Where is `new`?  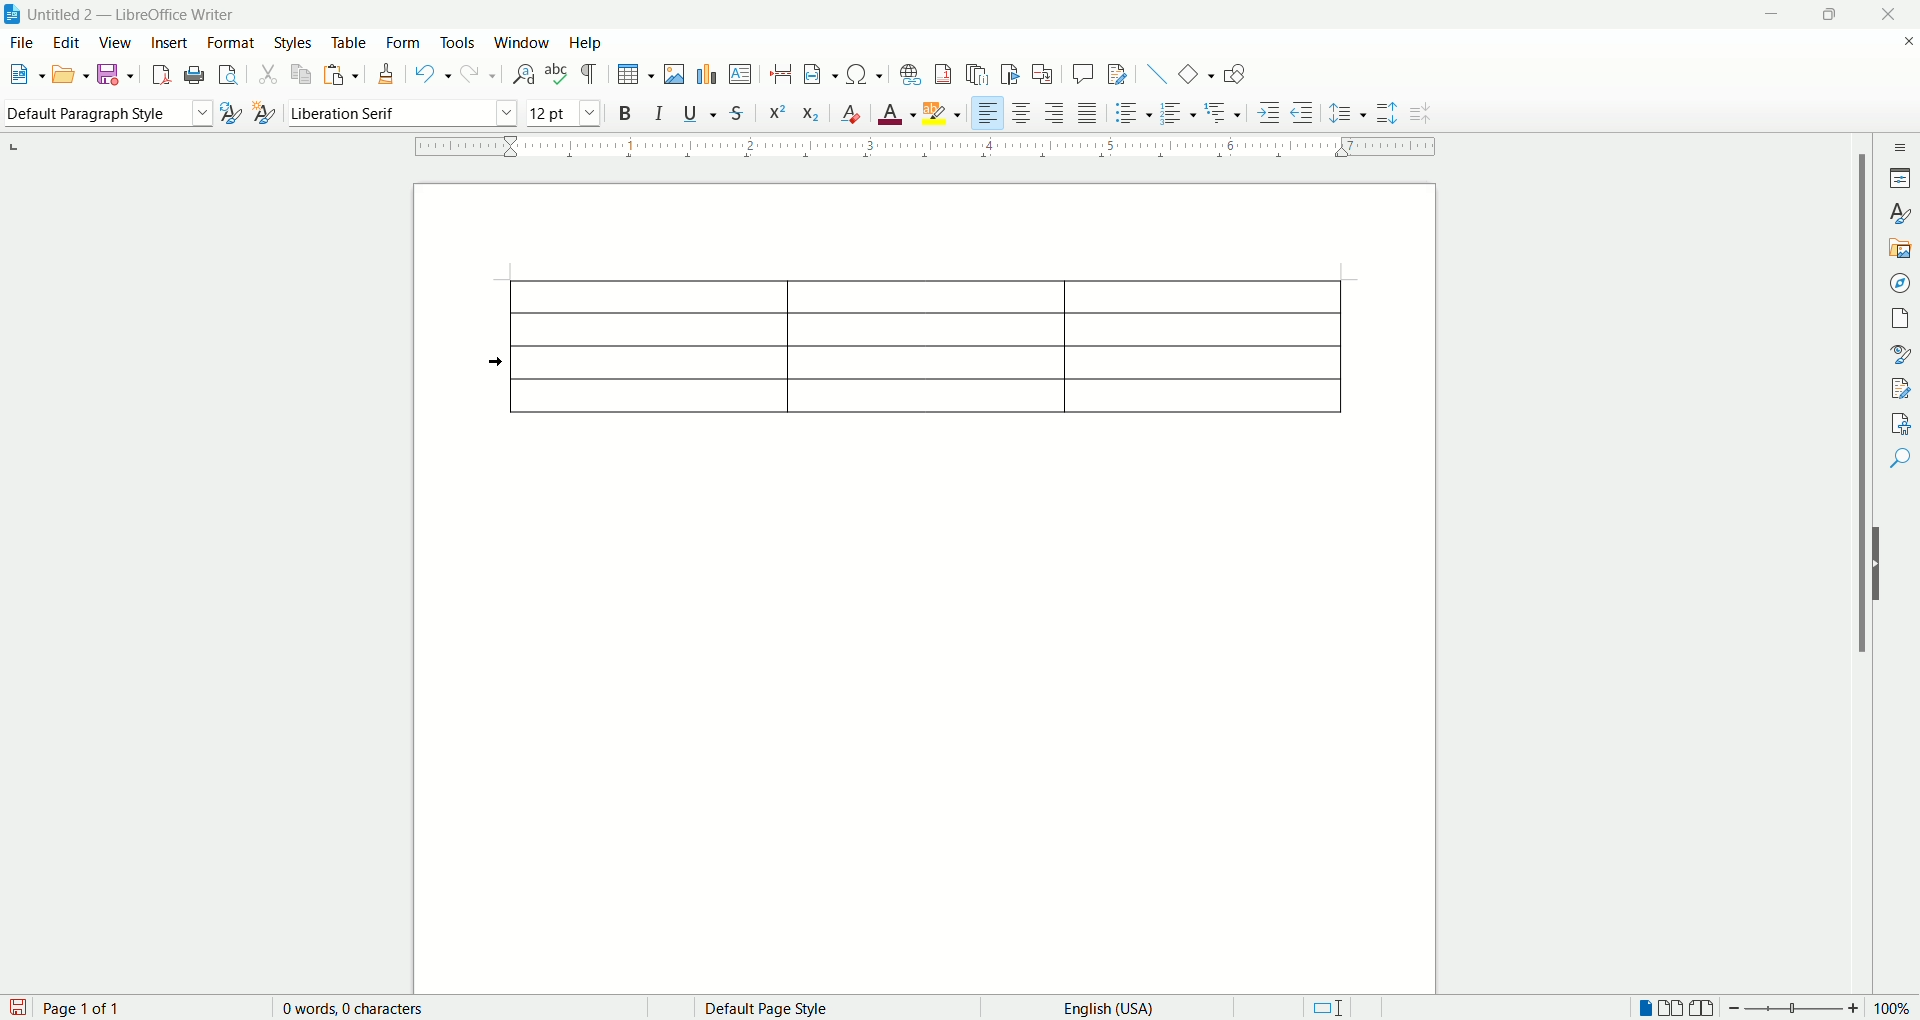 new is located at coordinates (25, 77).